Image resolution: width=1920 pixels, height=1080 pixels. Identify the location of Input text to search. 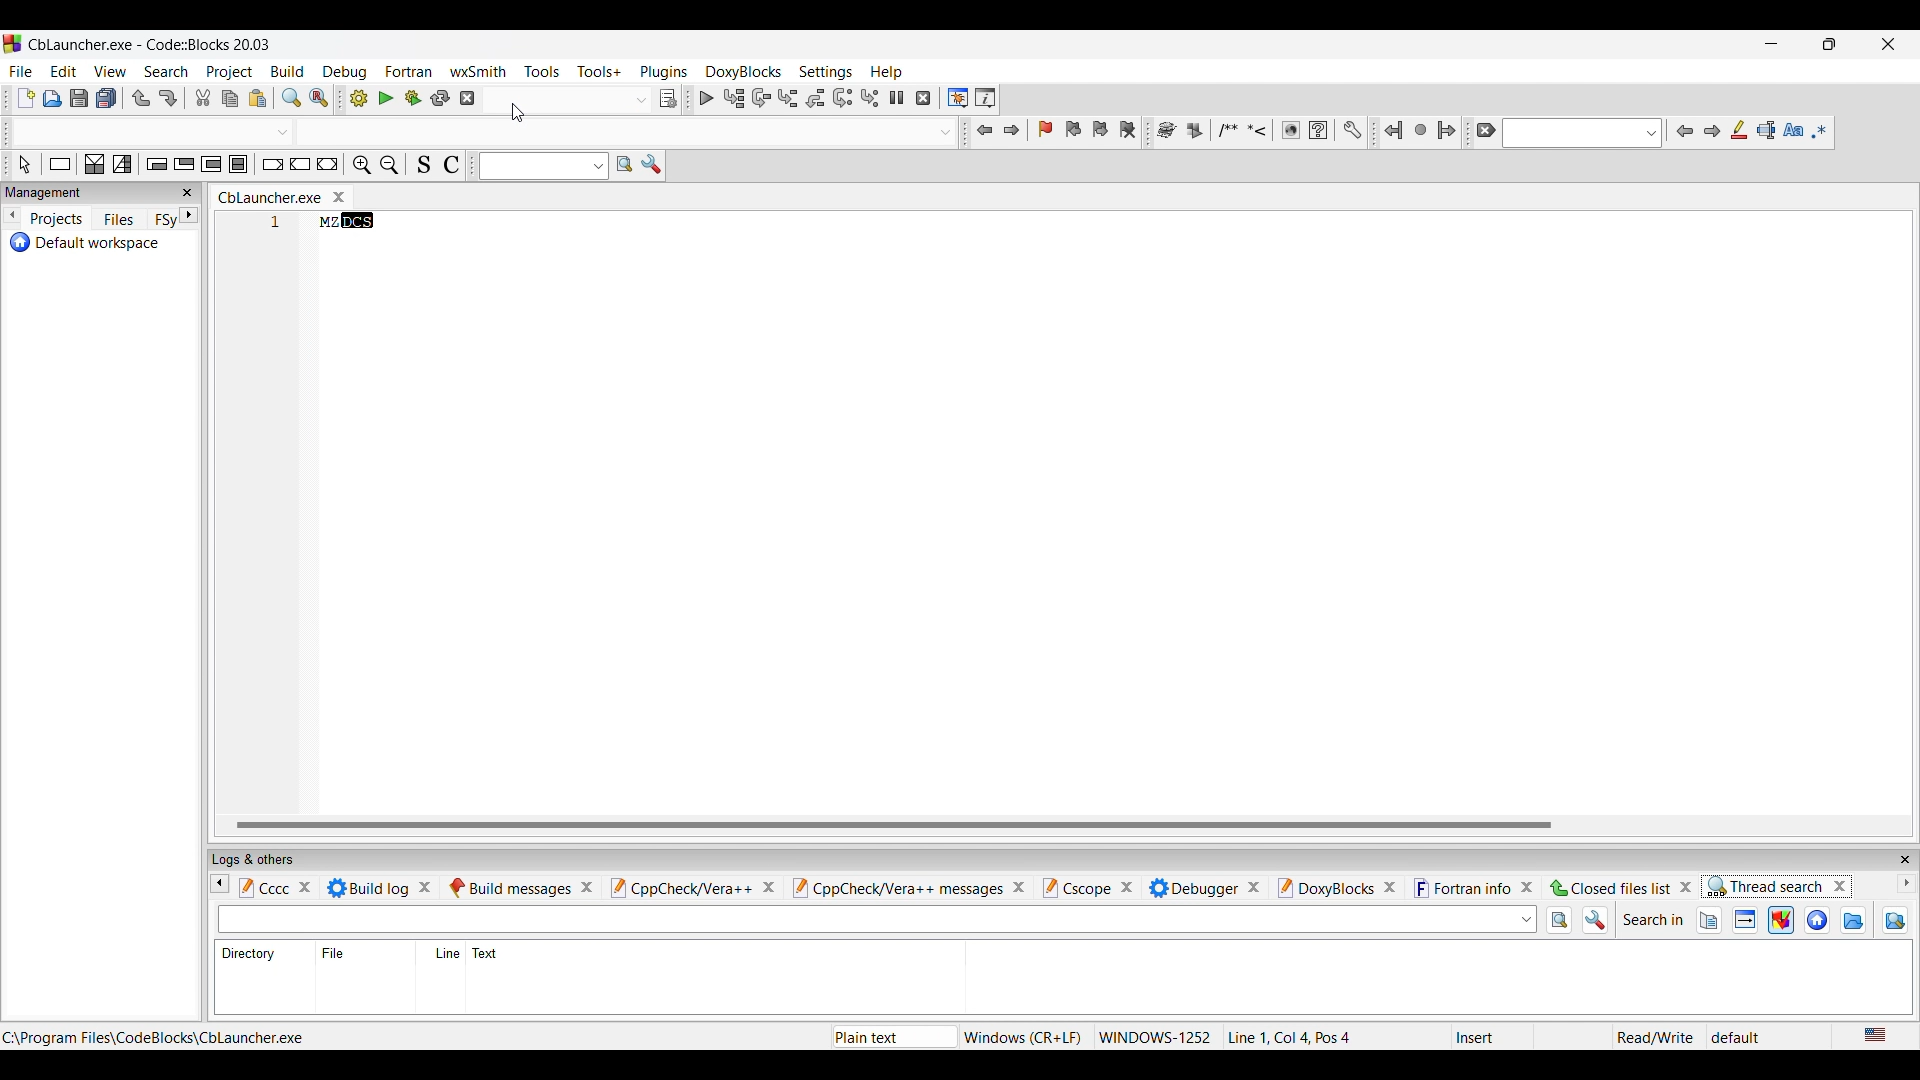
(533, 166).